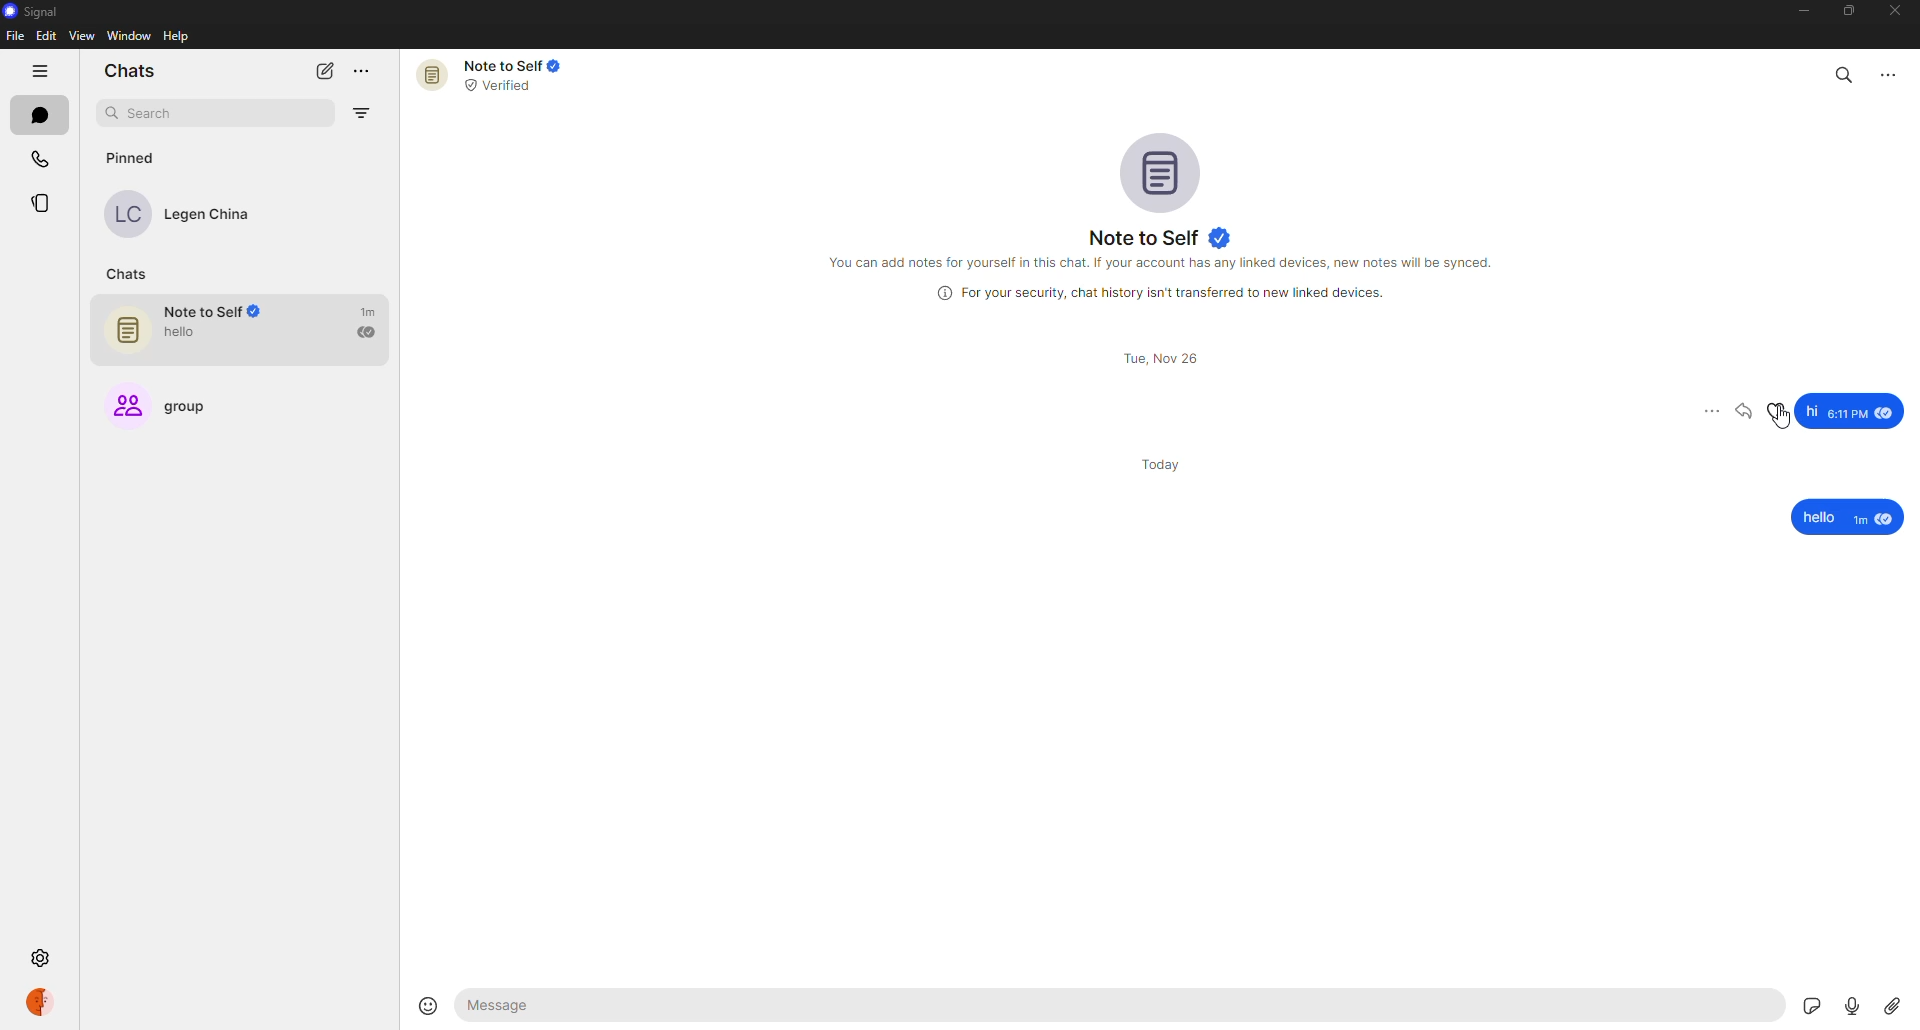 Image resolution: width=1920 pixels, height=1030 pixels. What do you see at coordinates (36, 11) in the screenshot?
I see `signal` at bounding box center [36, 11].